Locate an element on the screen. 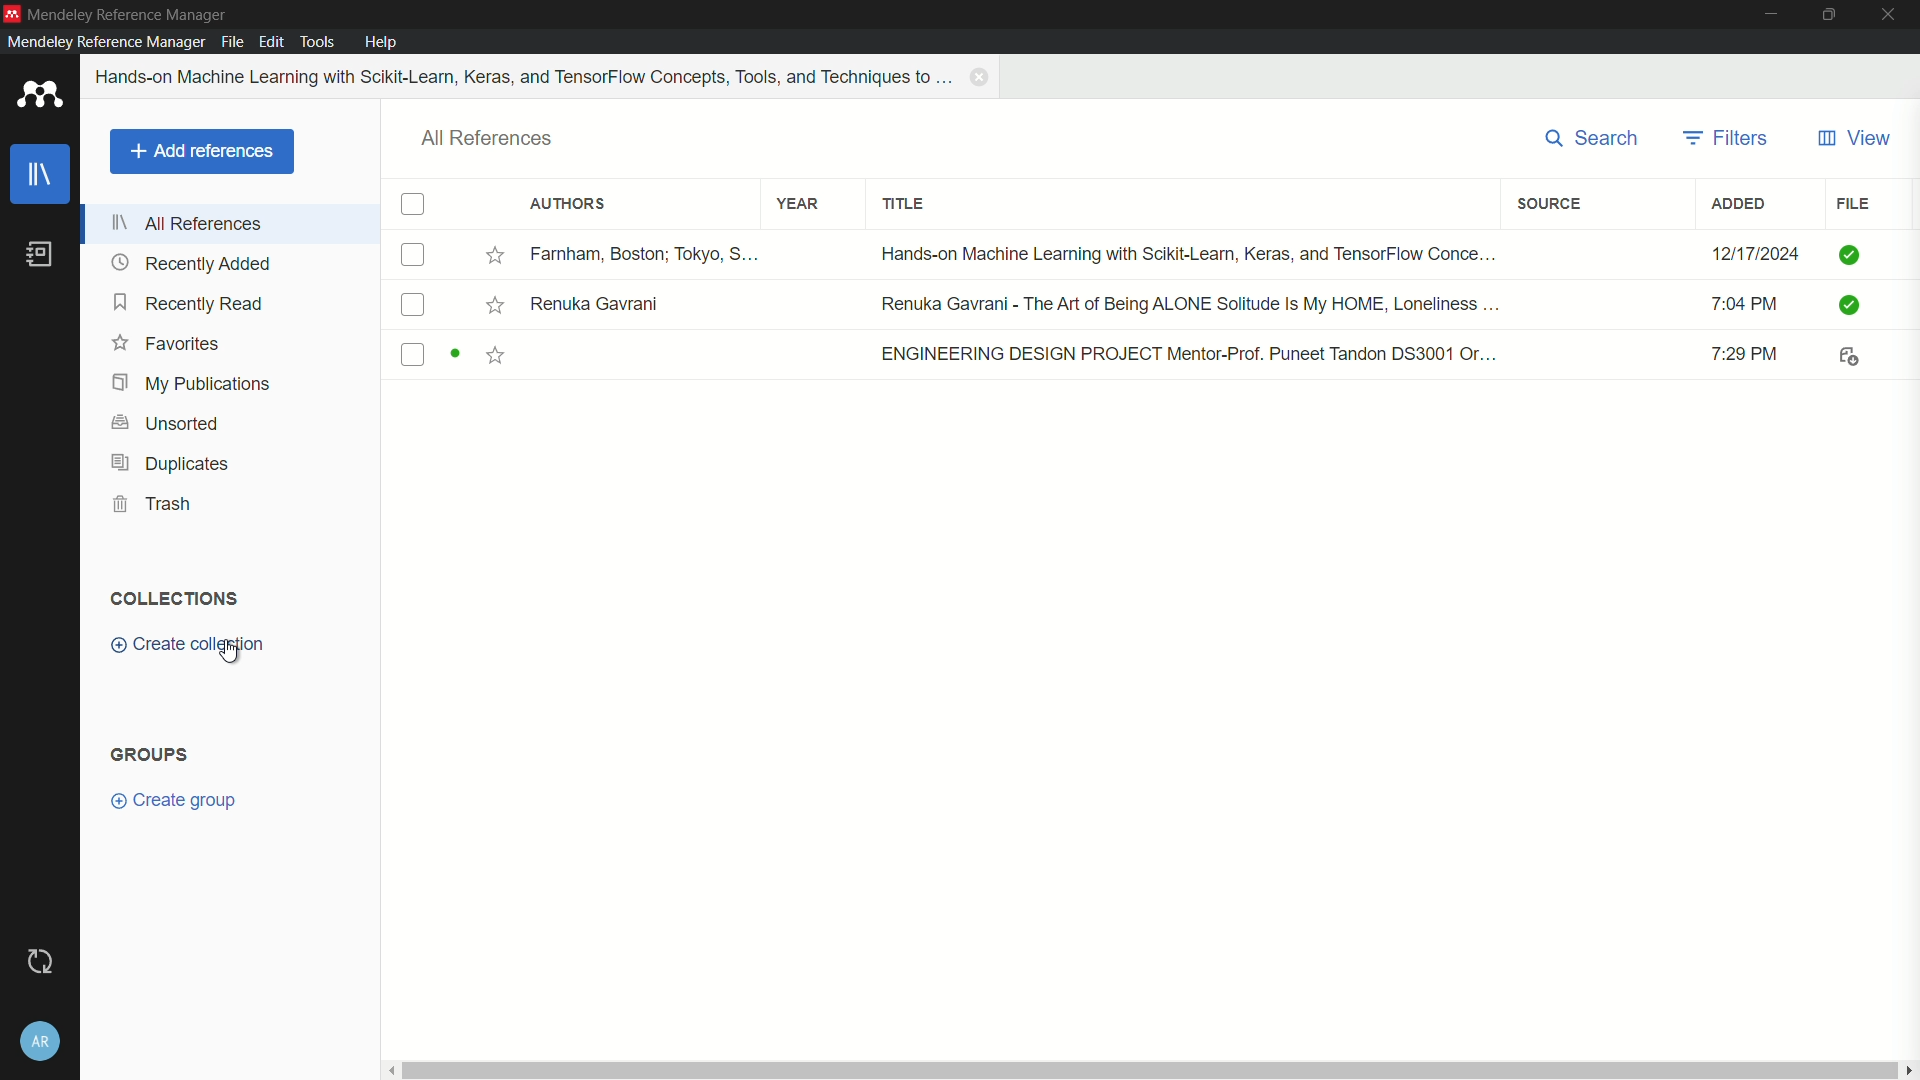  close book is located at coordinates (982, 77).